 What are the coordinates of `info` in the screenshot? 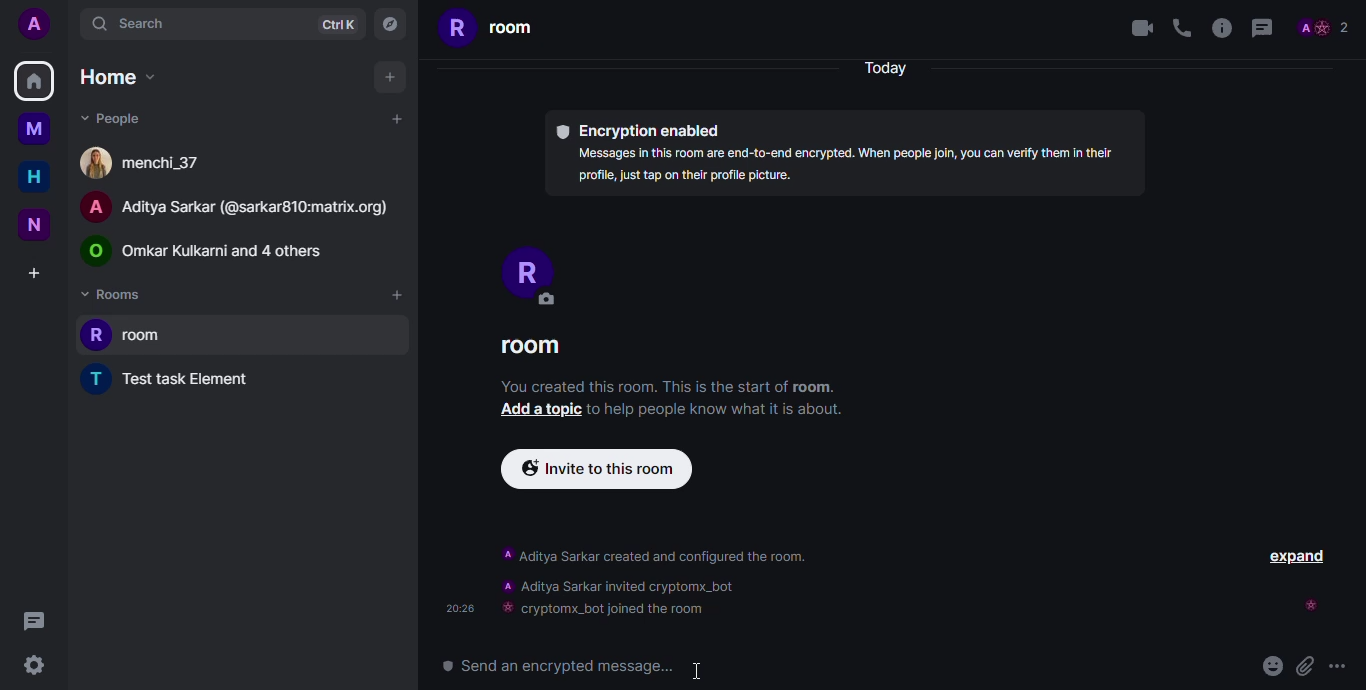 It's located at (1223, 28).